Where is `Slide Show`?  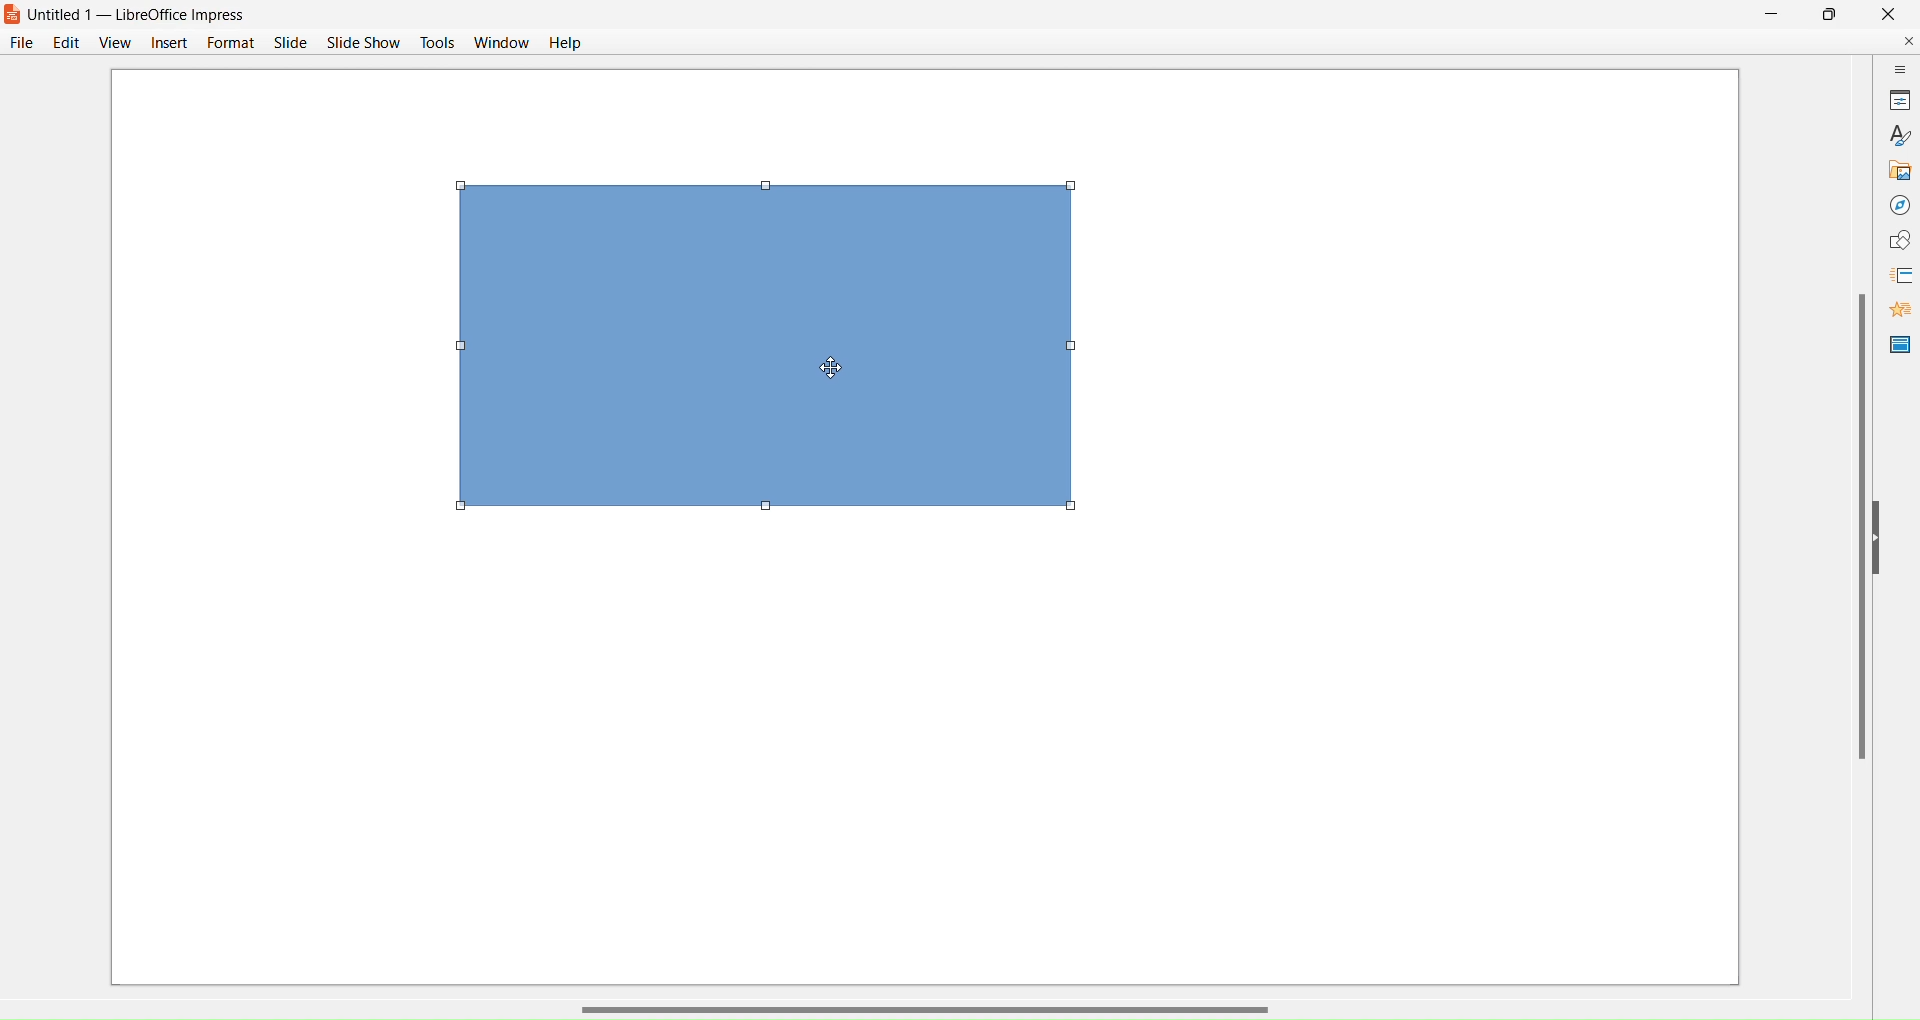
Slide Show is located at coordinates (365, 40).